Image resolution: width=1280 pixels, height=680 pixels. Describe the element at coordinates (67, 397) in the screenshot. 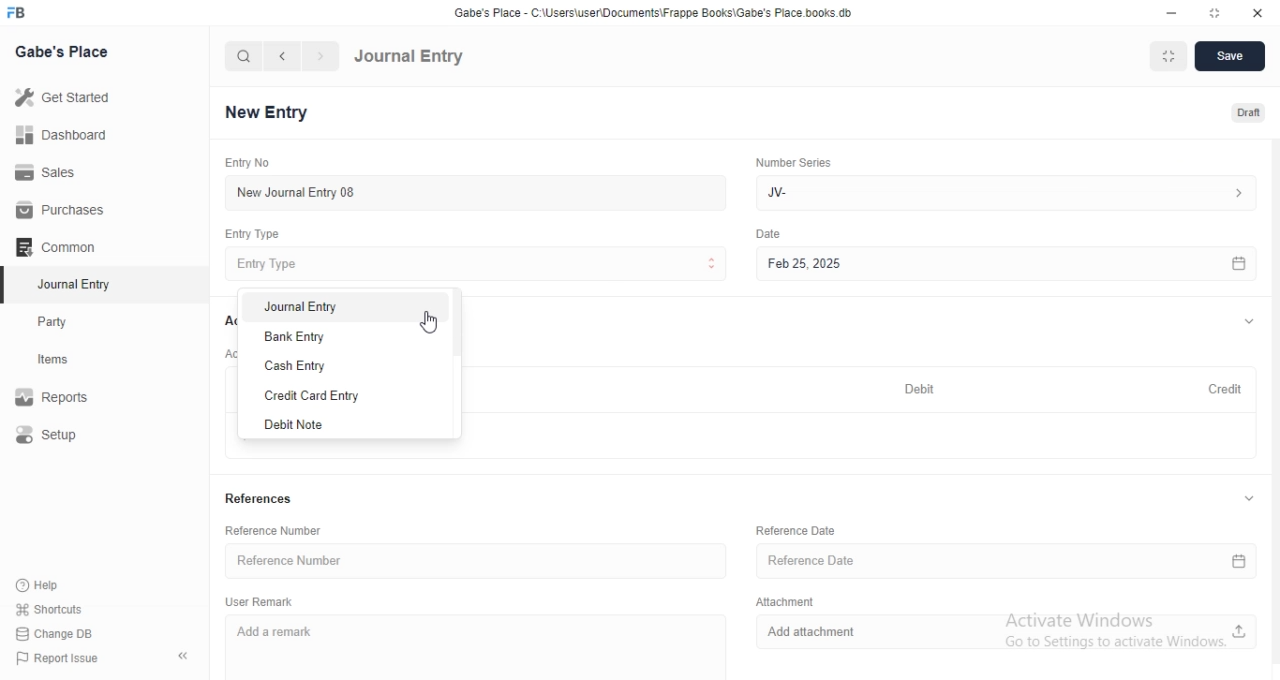

I see `Report` at that location.